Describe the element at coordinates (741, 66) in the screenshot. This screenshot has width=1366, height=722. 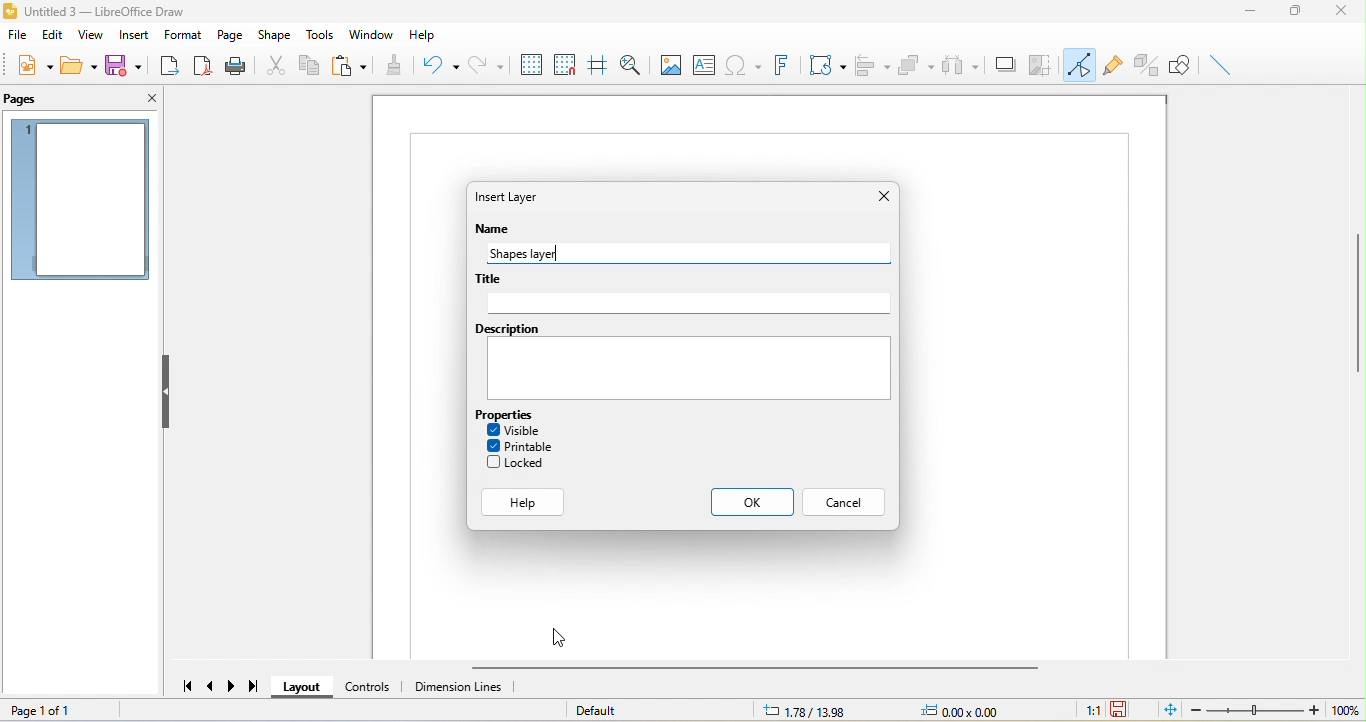
I see `special character` at that location.